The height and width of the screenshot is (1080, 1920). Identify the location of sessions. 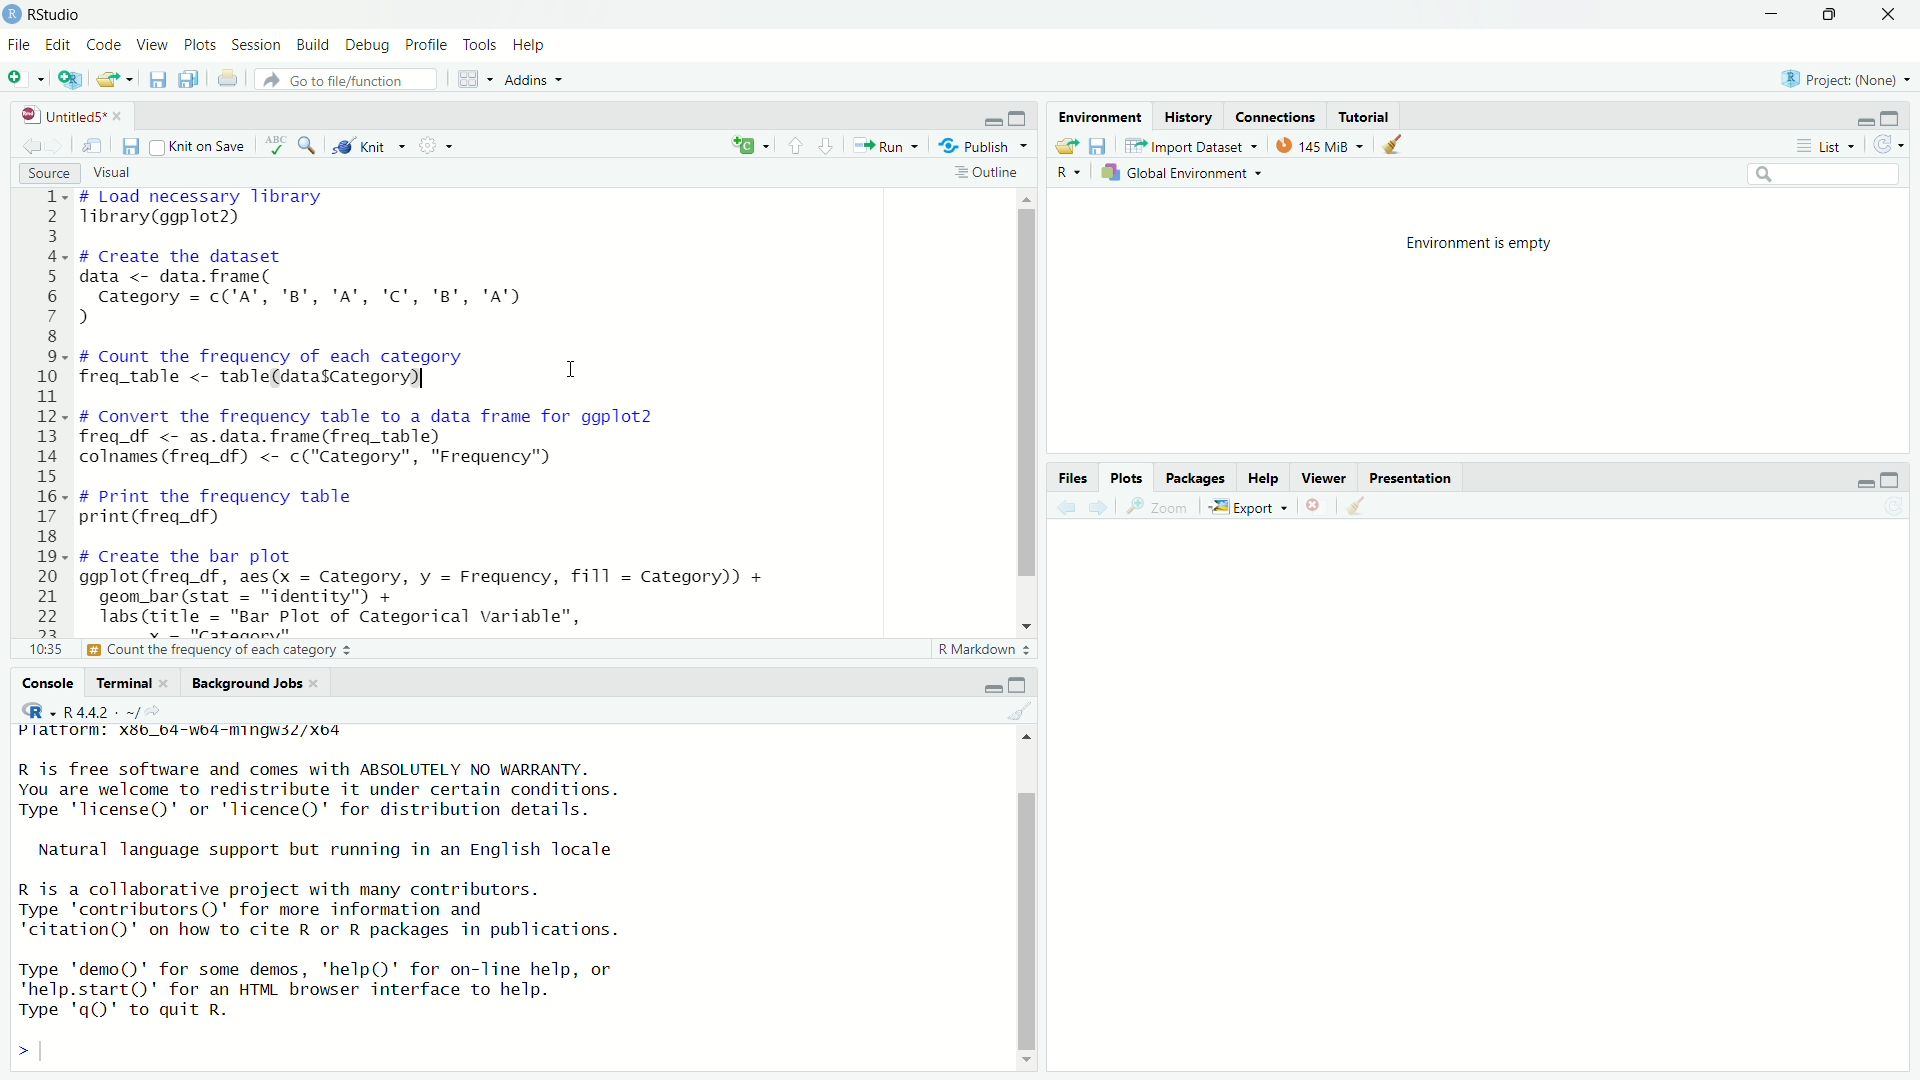
(255, 45).